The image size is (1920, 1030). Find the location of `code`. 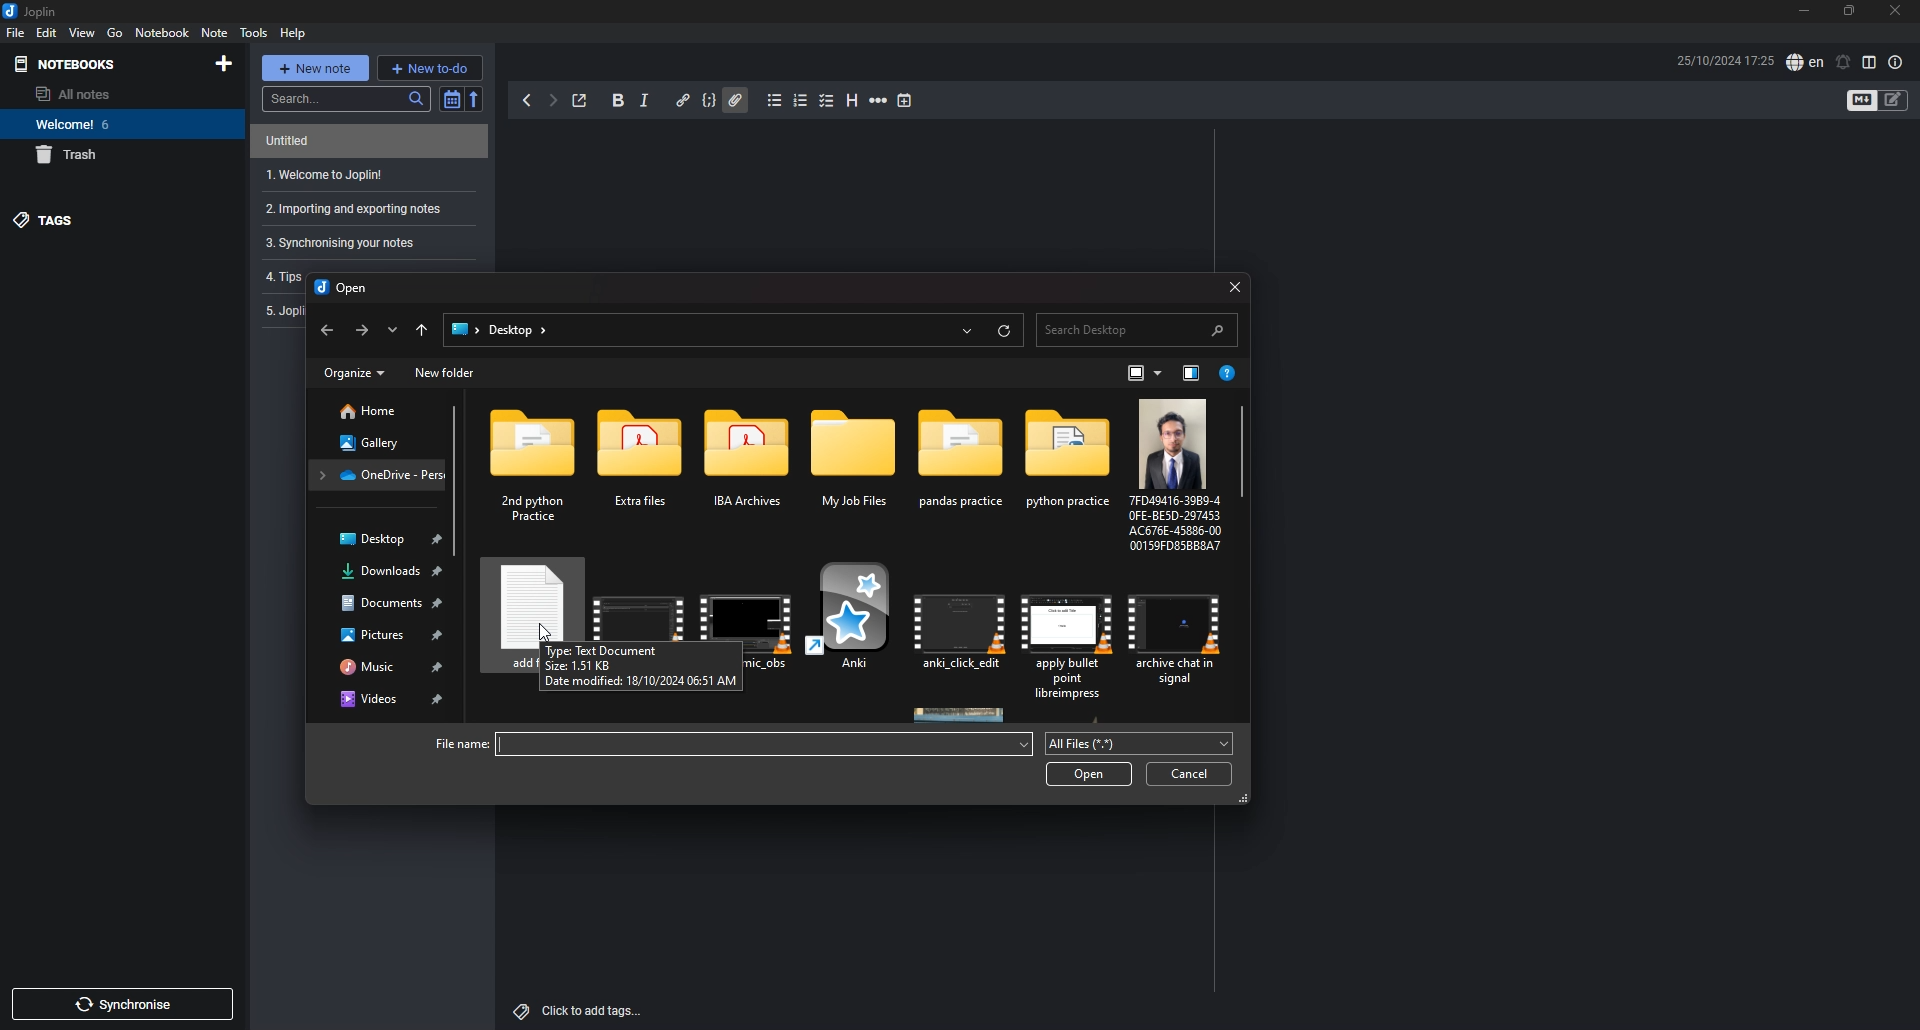

code is located at coordinates (710, 99).